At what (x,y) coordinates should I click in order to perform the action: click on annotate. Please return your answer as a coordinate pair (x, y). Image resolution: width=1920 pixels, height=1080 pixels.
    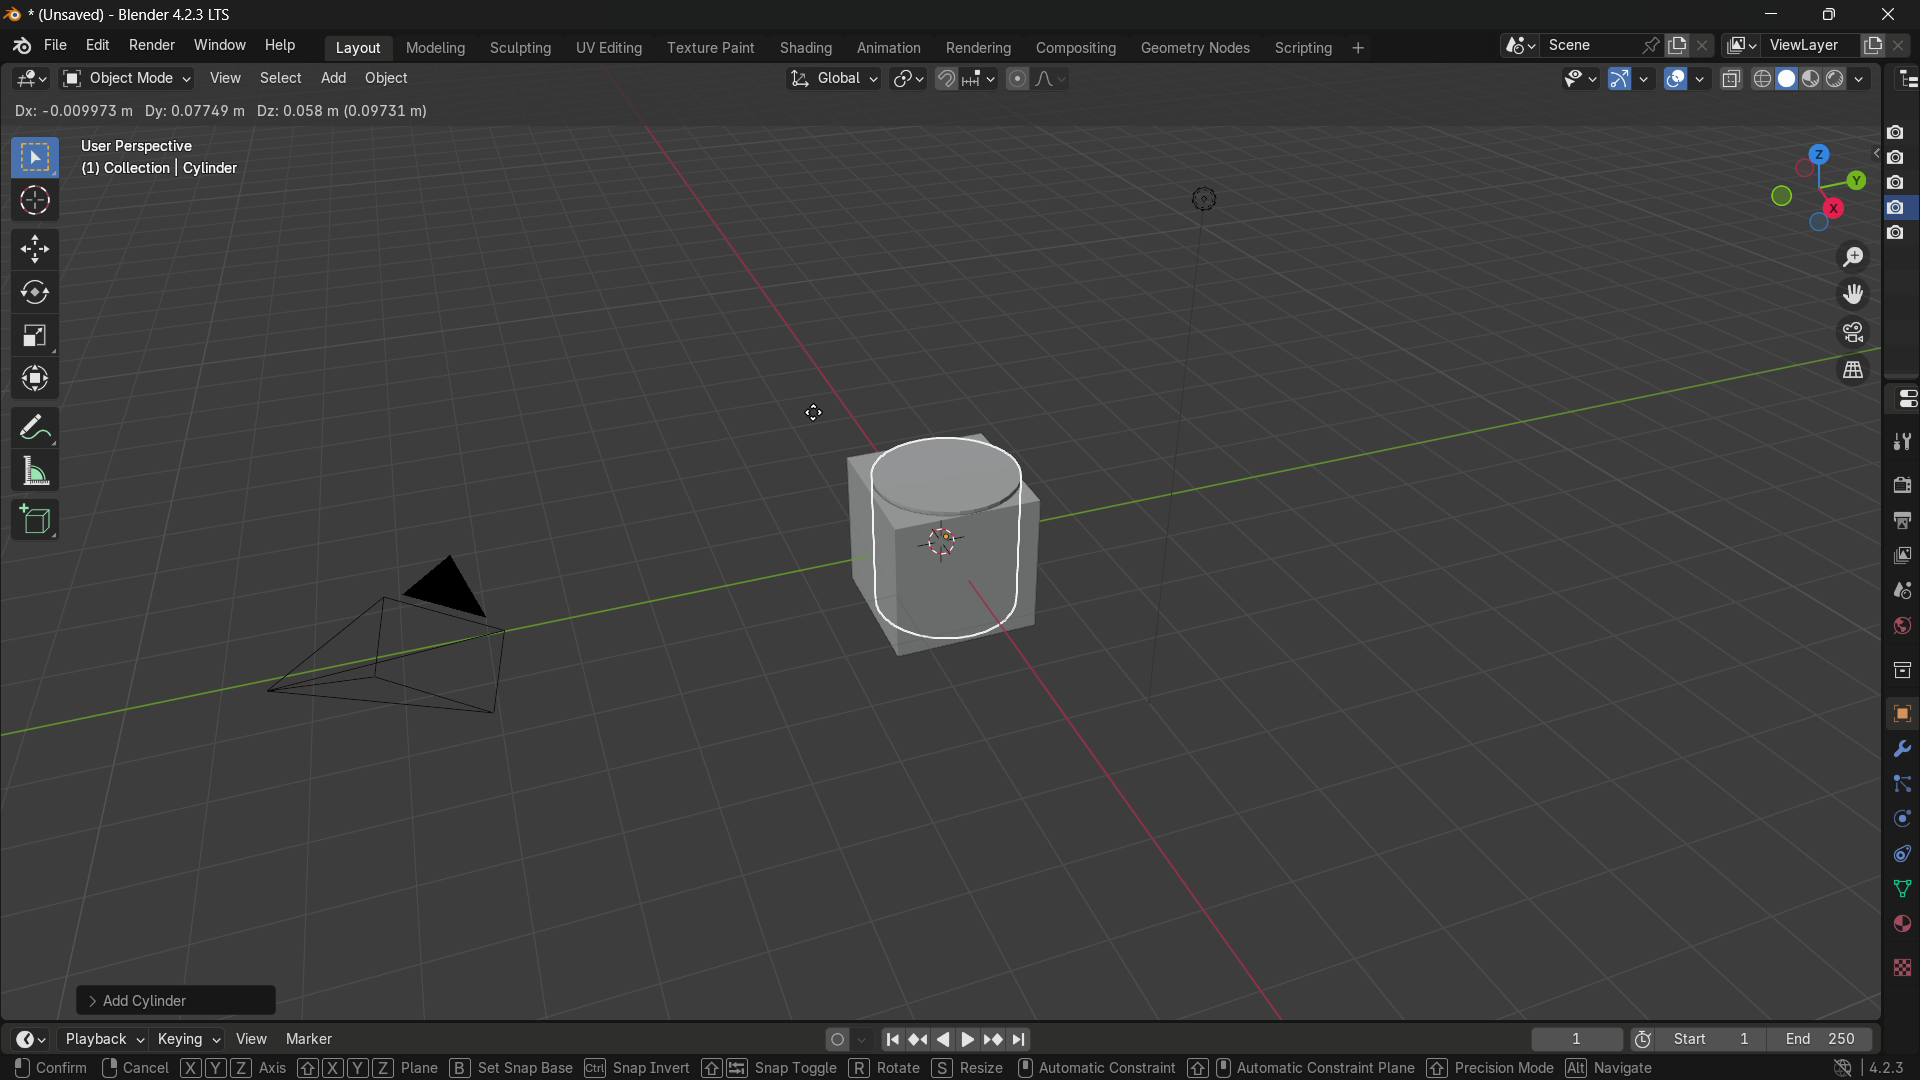
    Looking at the image, I should click on (36, 428).